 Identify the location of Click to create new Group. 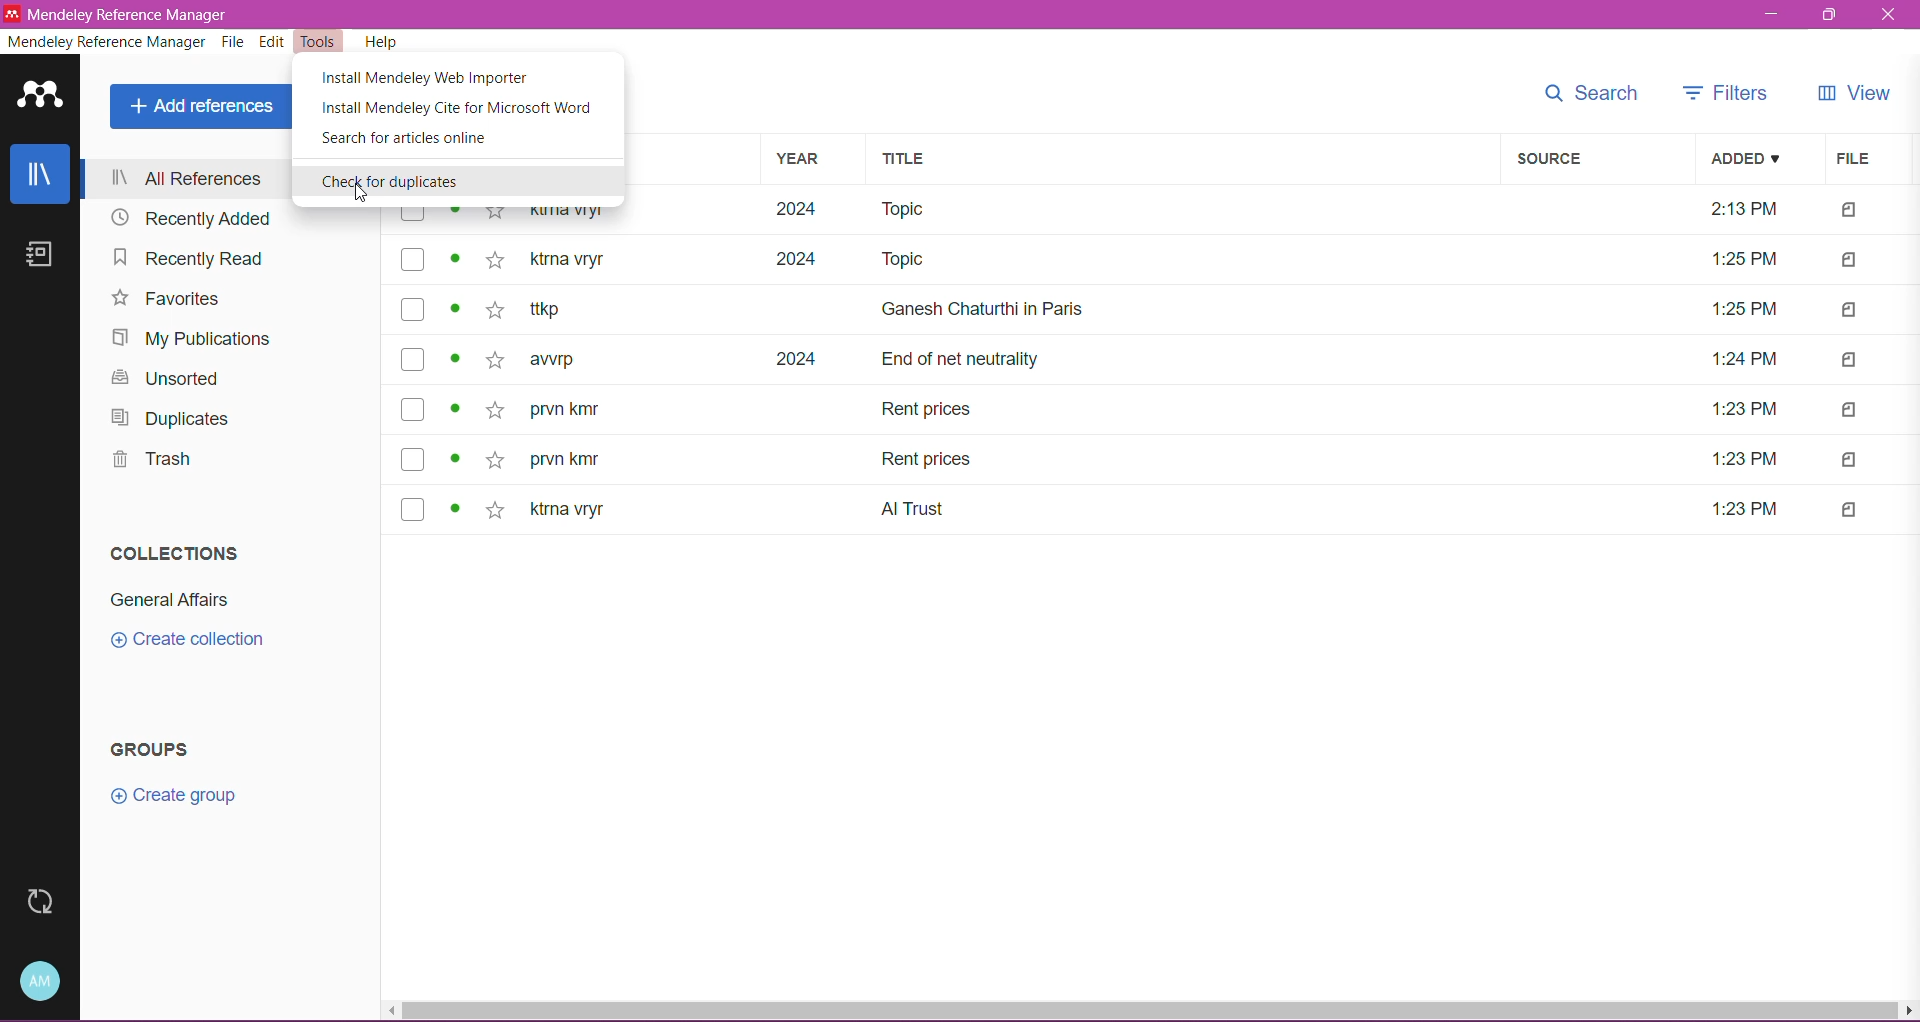
(176, 793).